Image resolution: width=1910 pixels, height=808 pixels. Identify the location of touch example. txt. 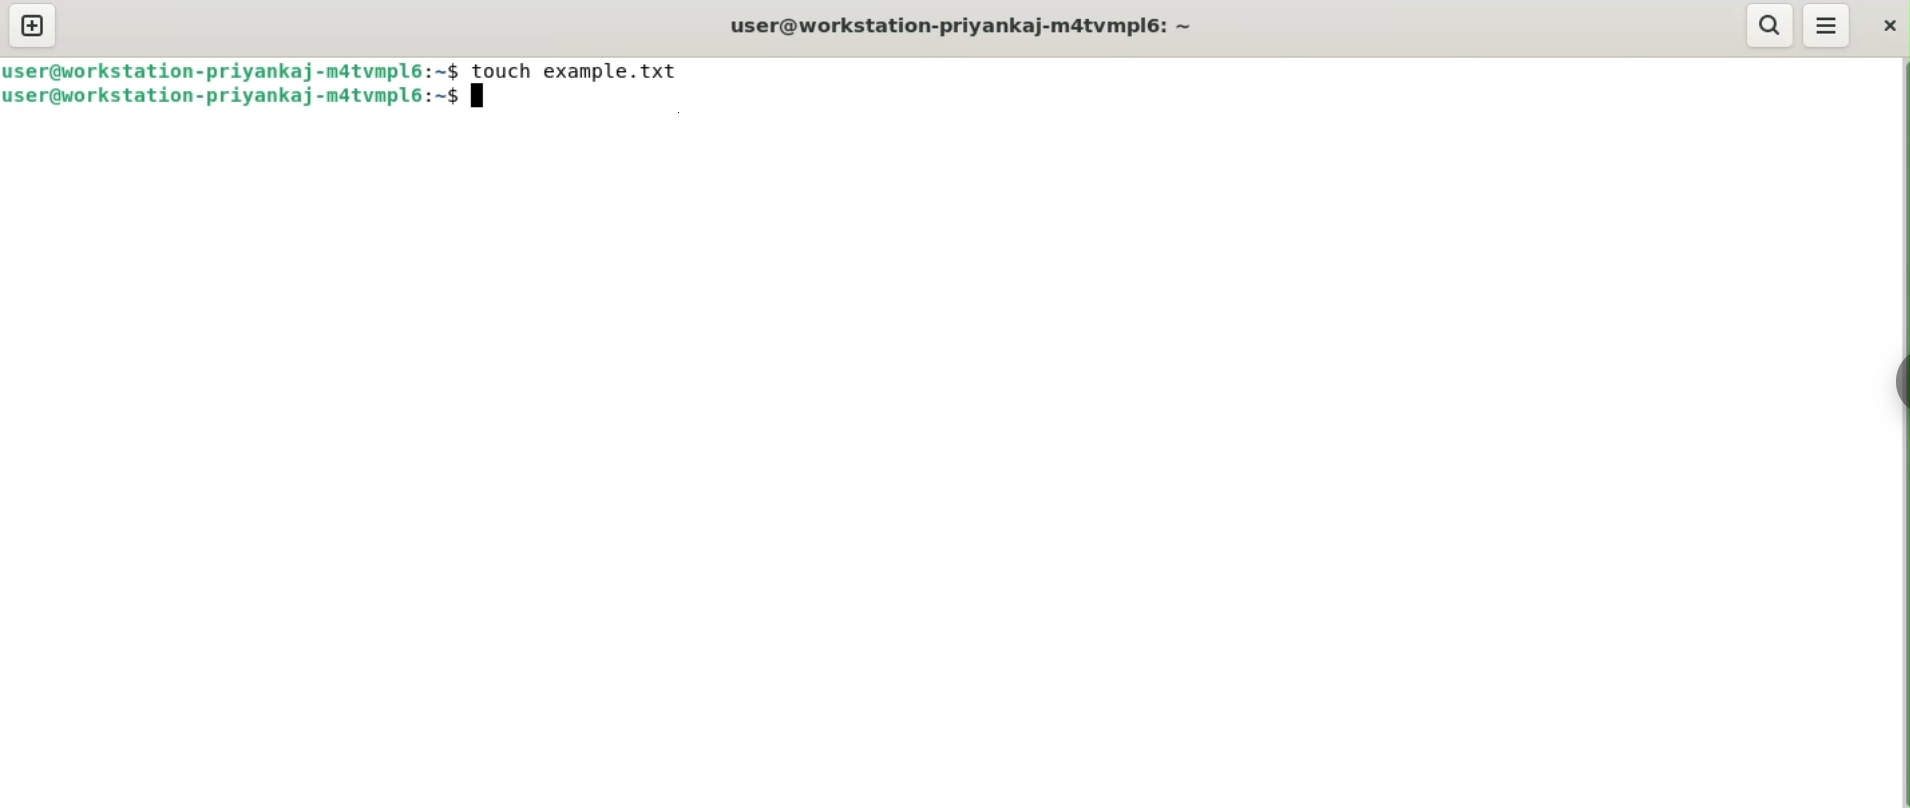
(574, 71).